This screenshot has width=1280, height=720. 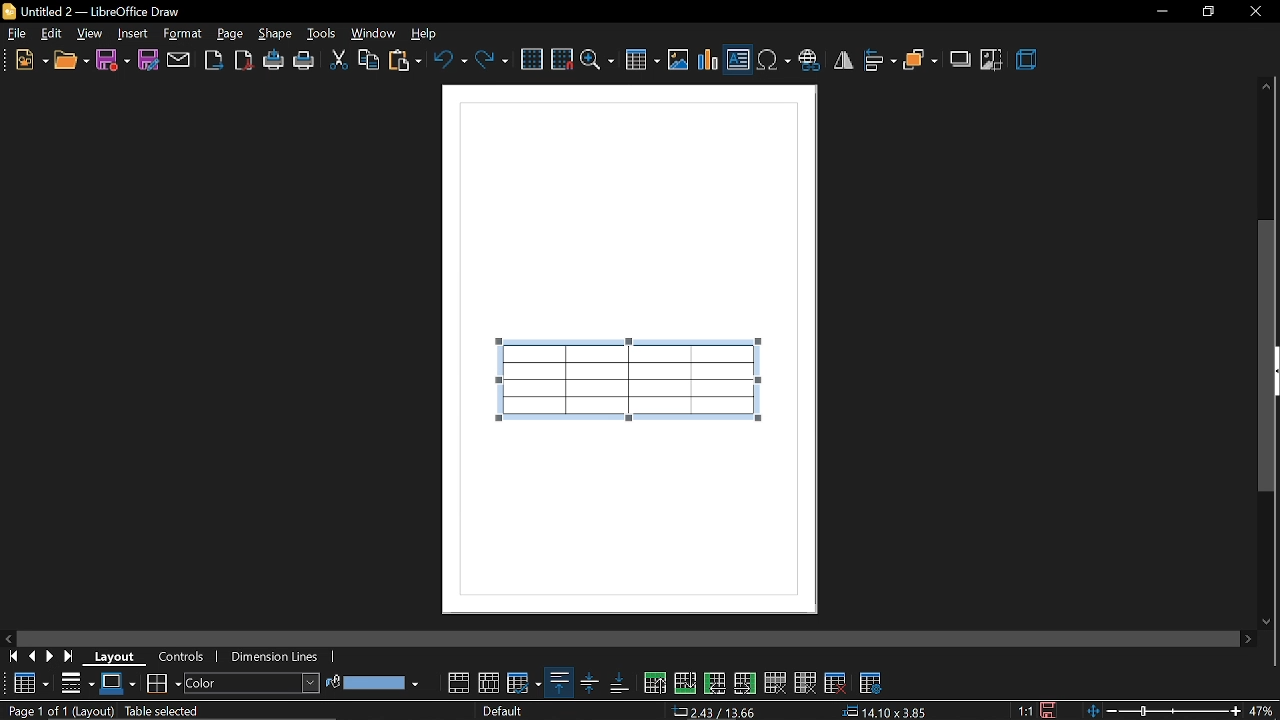 What do you see at coordinates (71, 60) in the screenshot?
I see `open` at bounding box center [71, 60].